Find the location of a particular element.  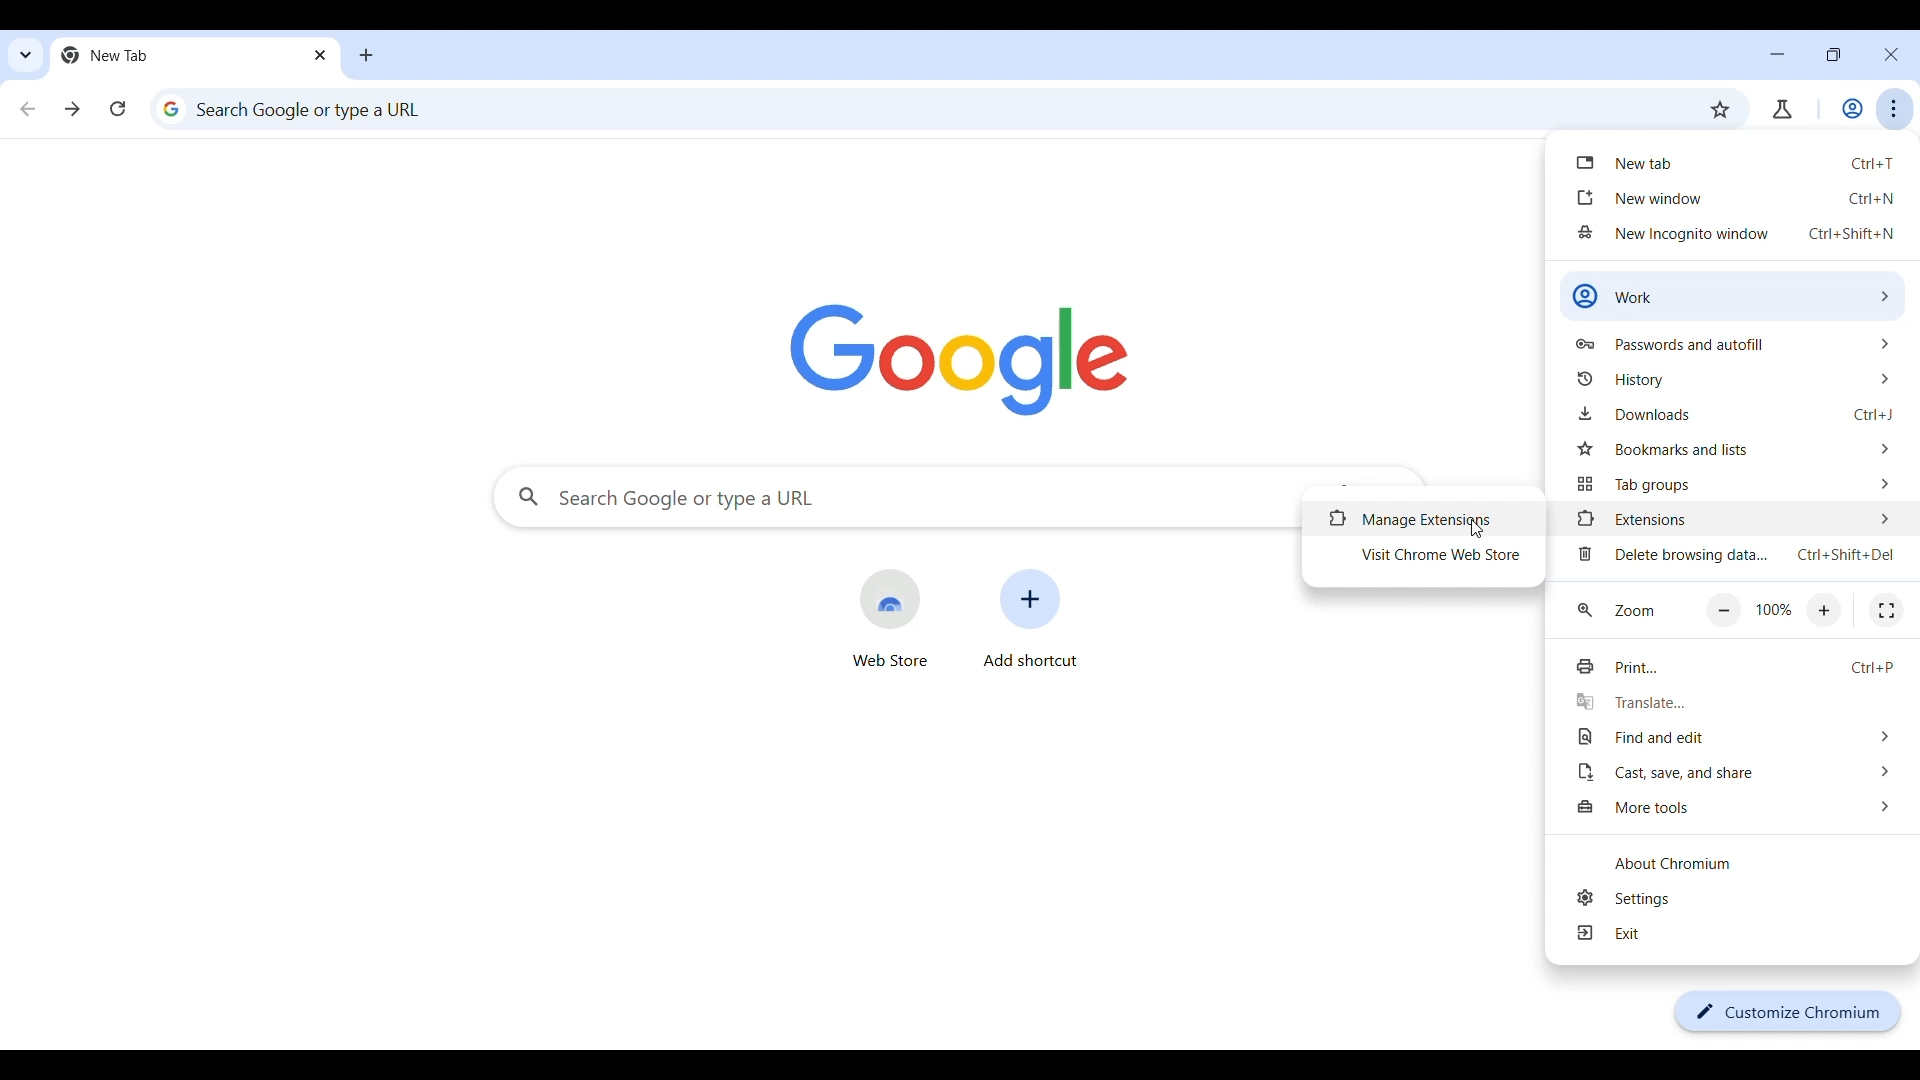

Customize Chromium is located at coordinates (1788, 1012).